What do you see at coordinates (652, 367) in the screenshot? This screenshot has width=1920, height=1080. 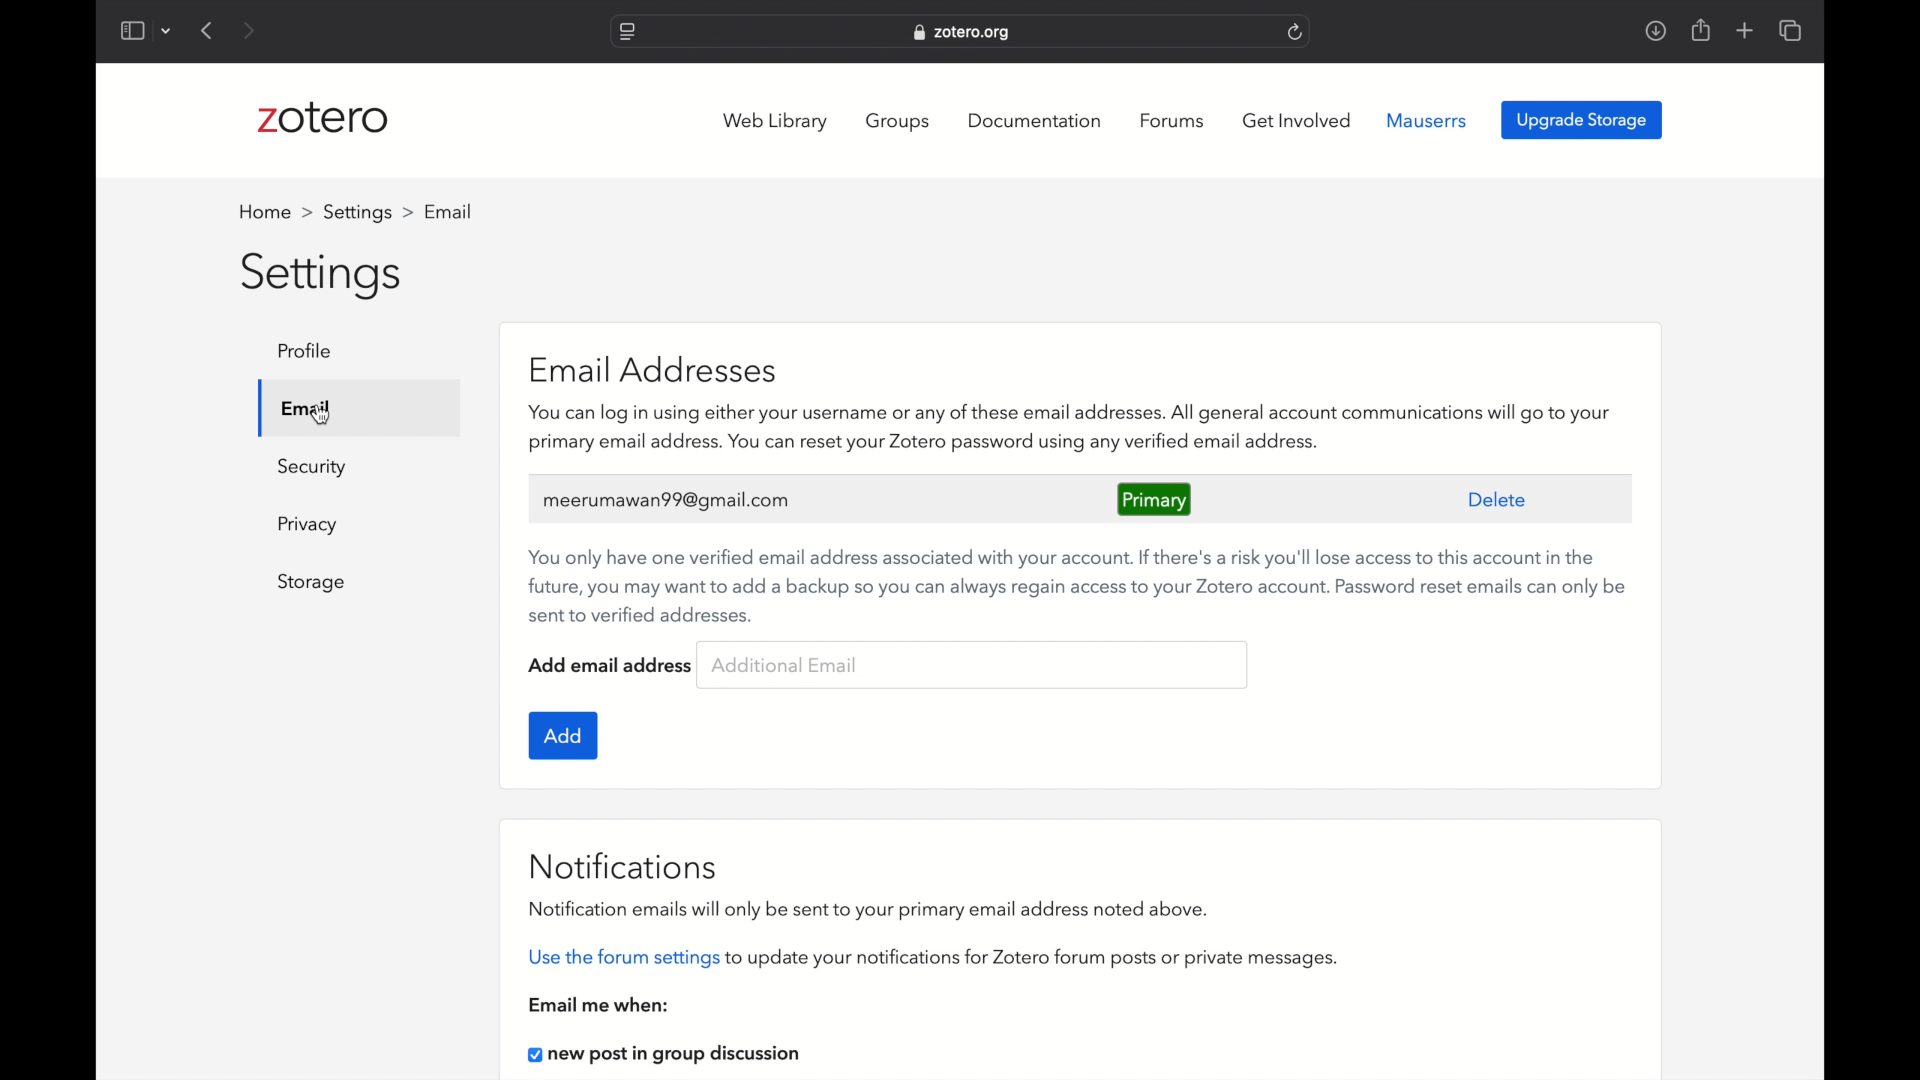 I see `email addresses` at bounding box center [652, 367].